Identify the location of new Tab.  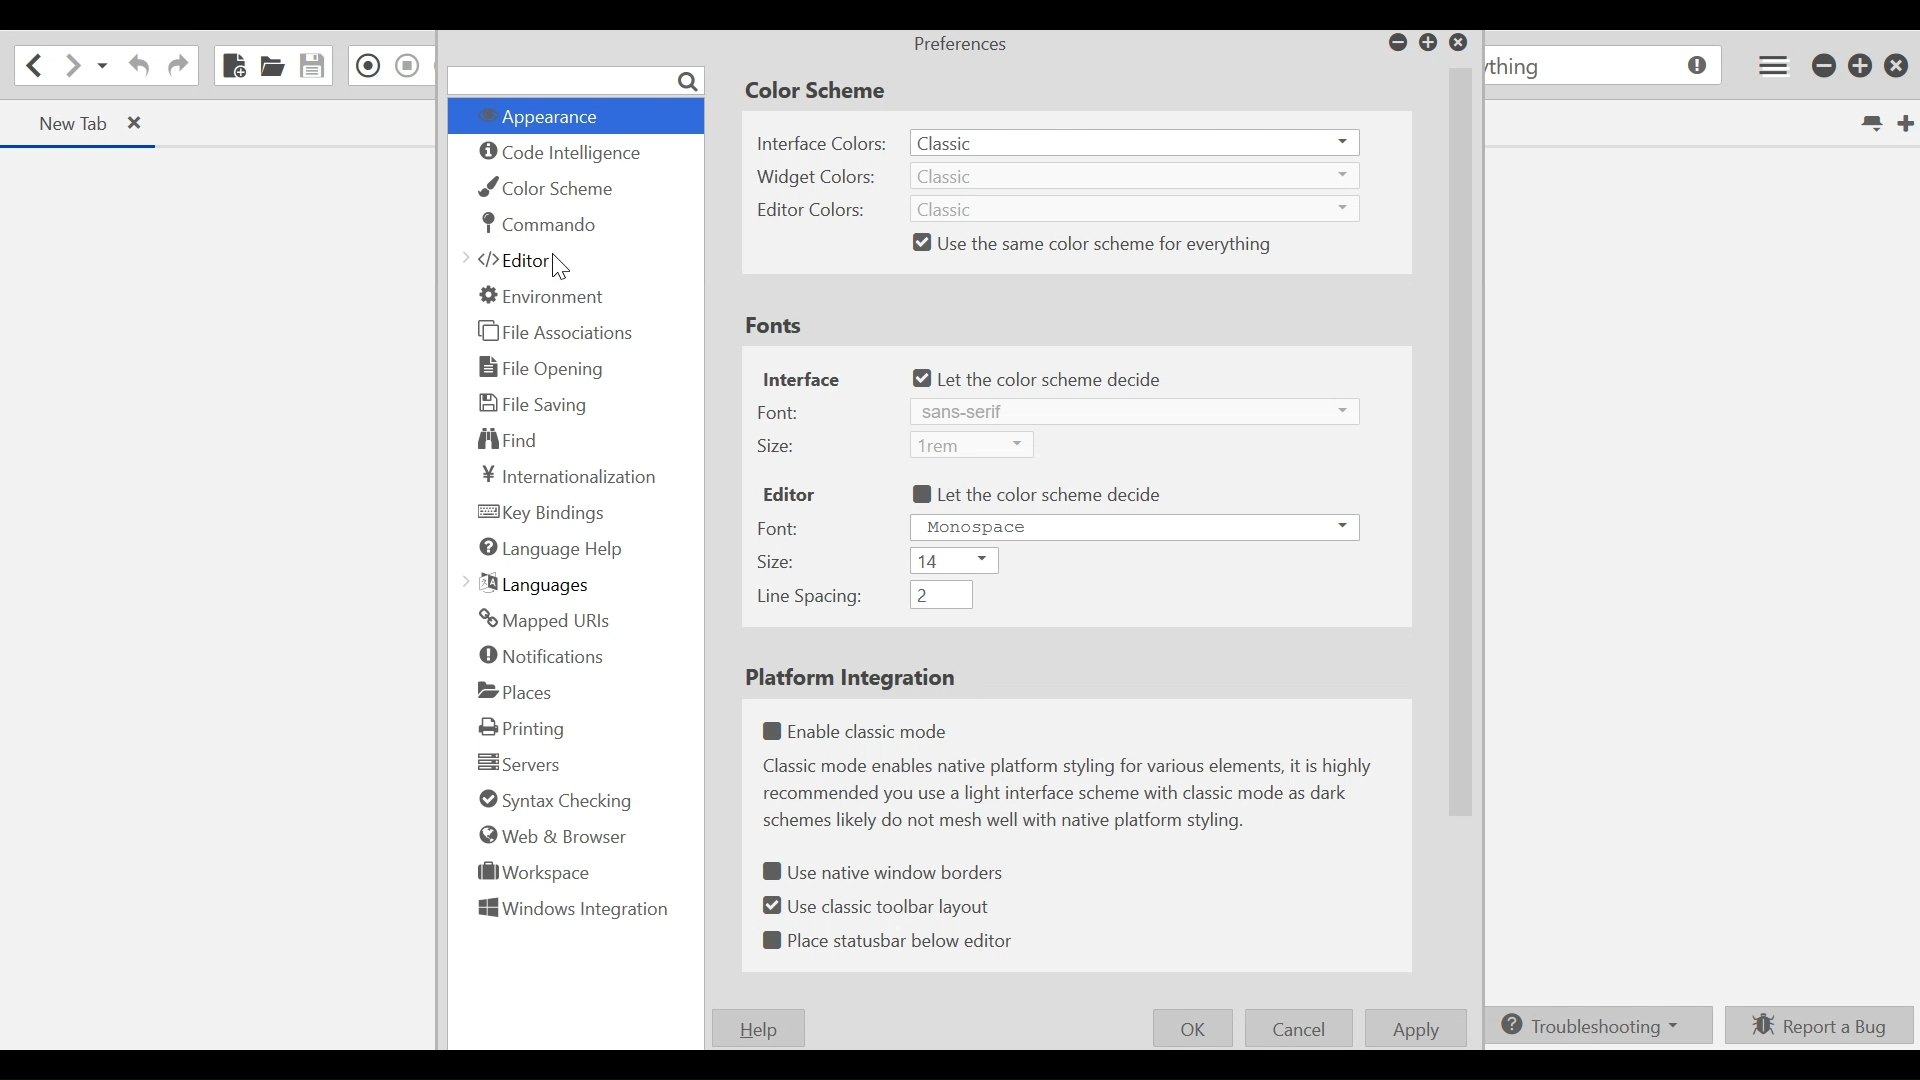
(70, 123).